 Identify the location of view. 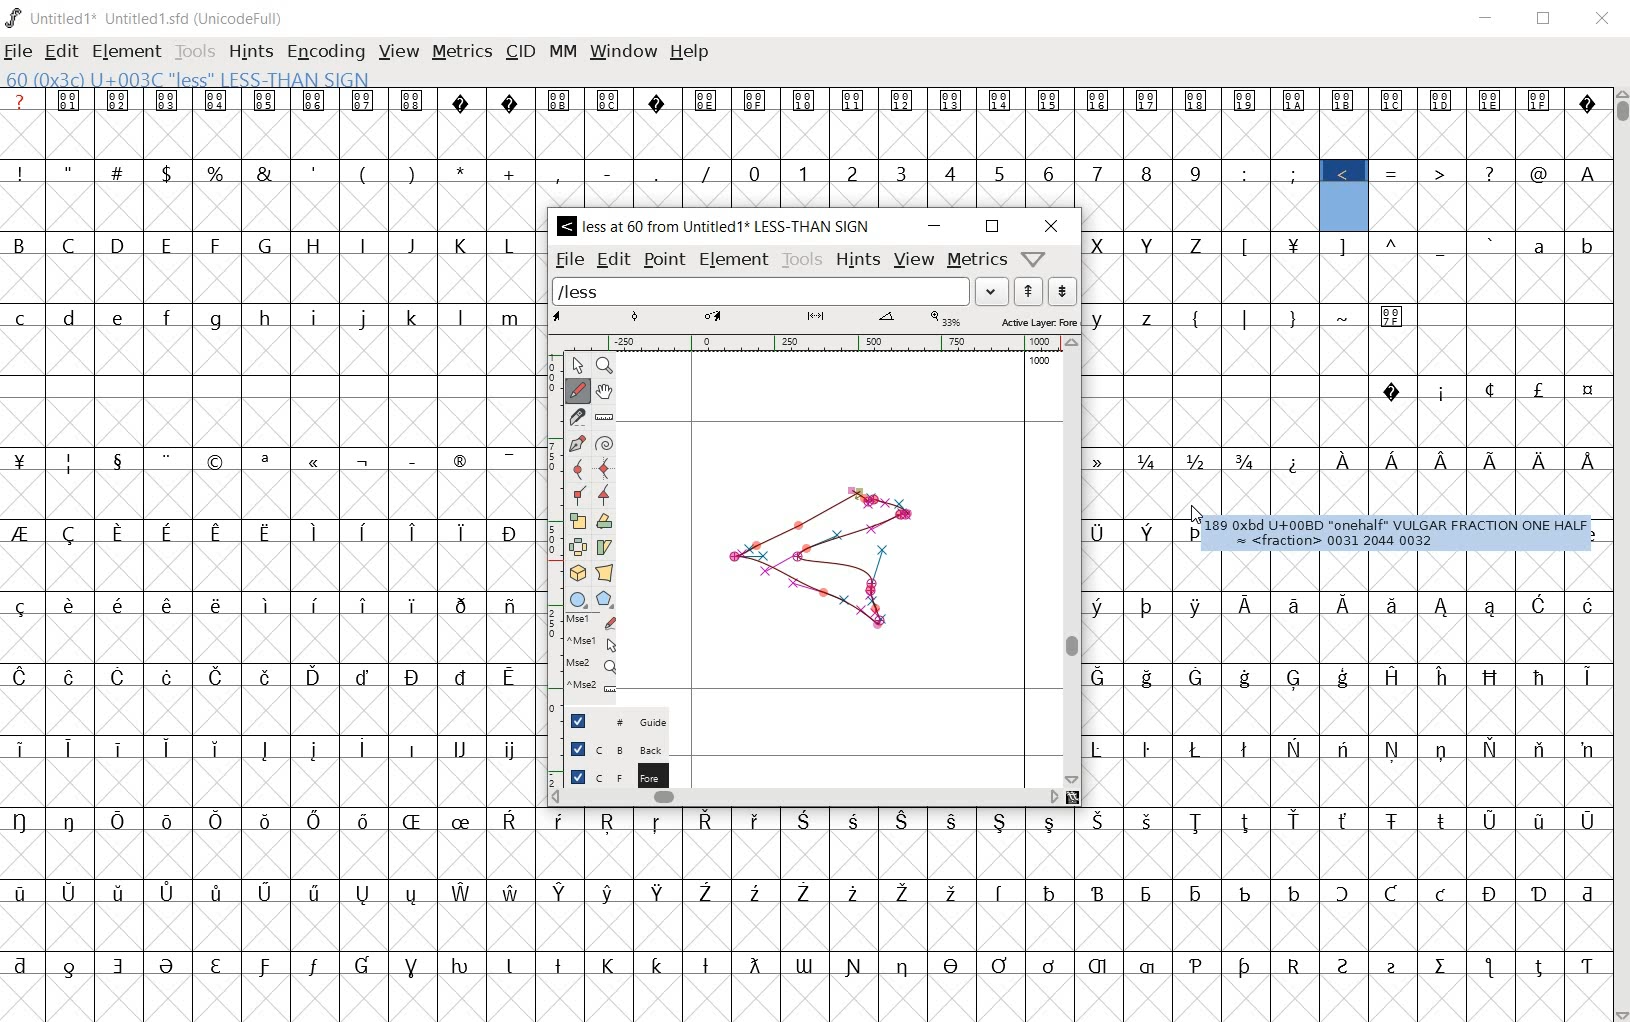
(915, 258).